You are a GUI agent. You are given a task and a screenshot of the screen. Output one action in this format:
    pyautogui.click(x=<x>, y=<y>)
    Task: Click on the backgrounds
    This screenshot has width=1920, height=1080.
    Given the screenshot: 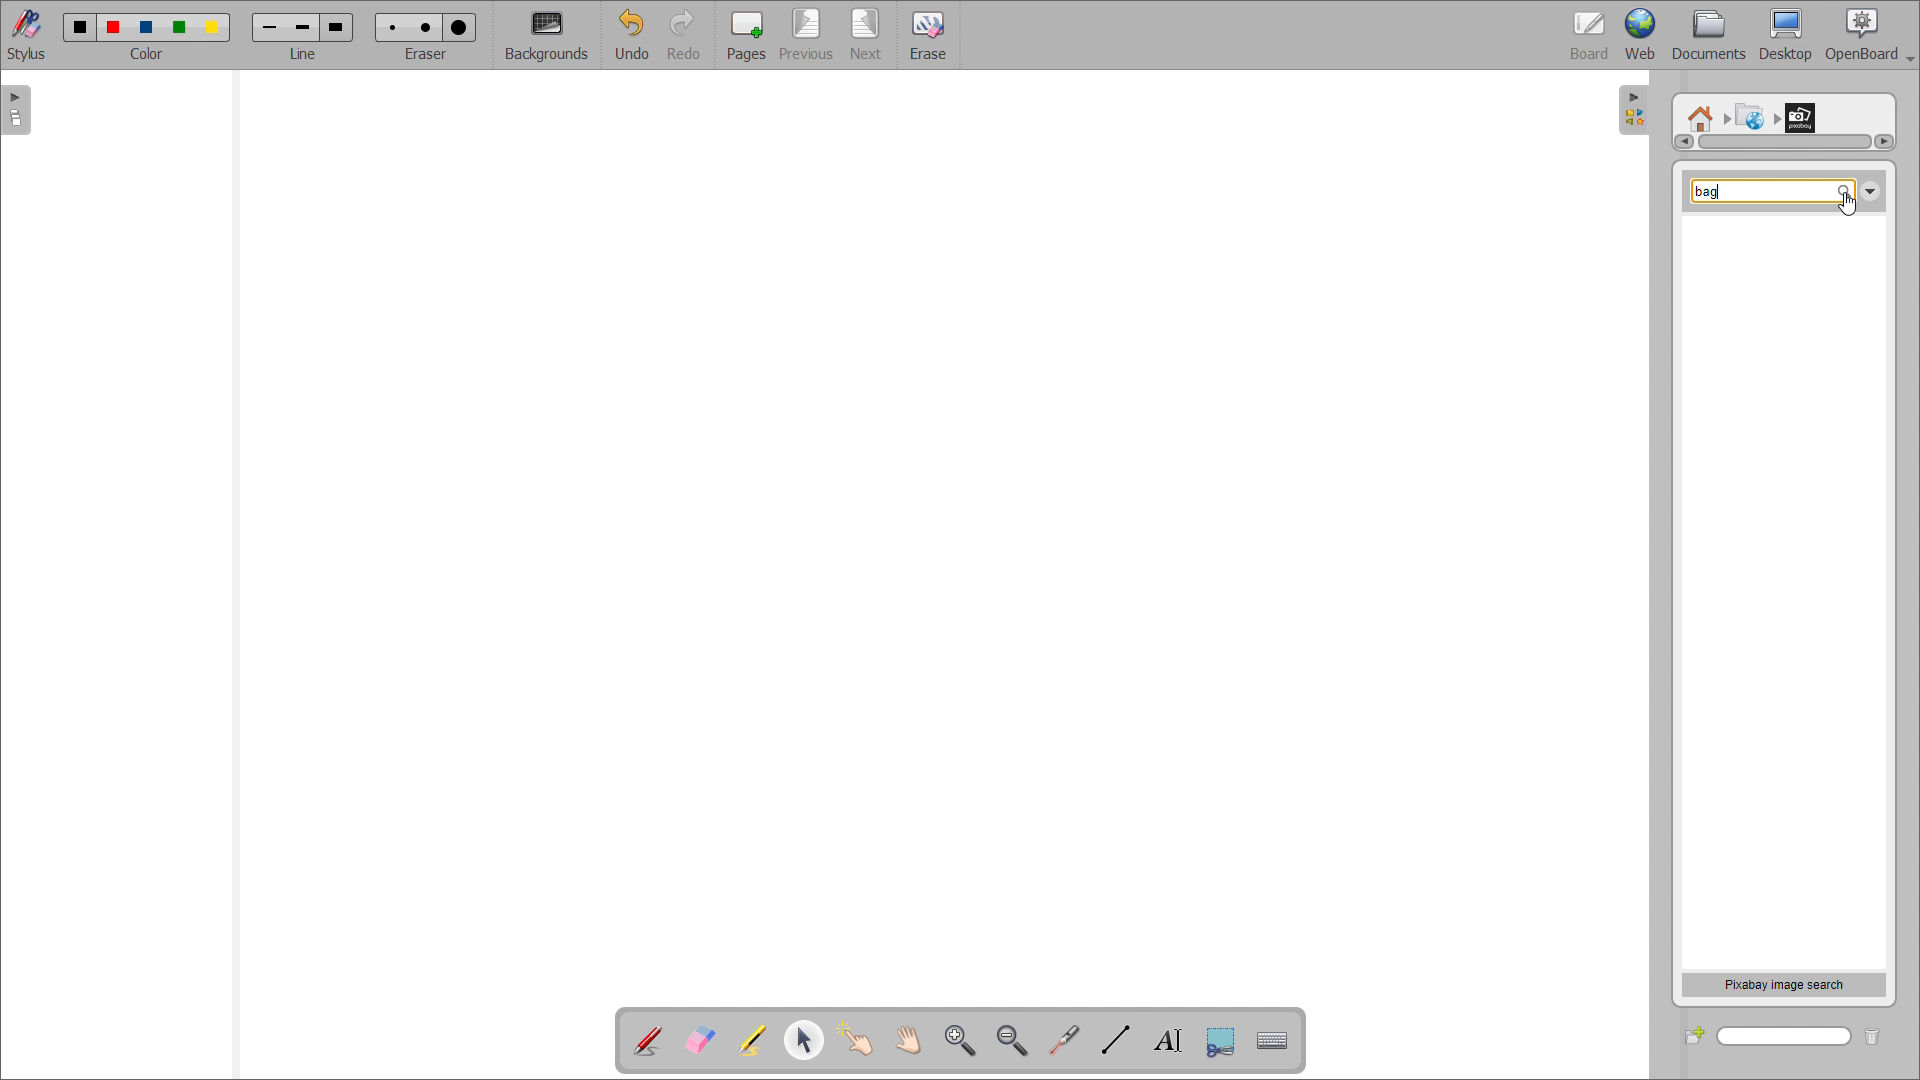 What is the action you would take?
    pyautogui.click(x=548, y=36)
    